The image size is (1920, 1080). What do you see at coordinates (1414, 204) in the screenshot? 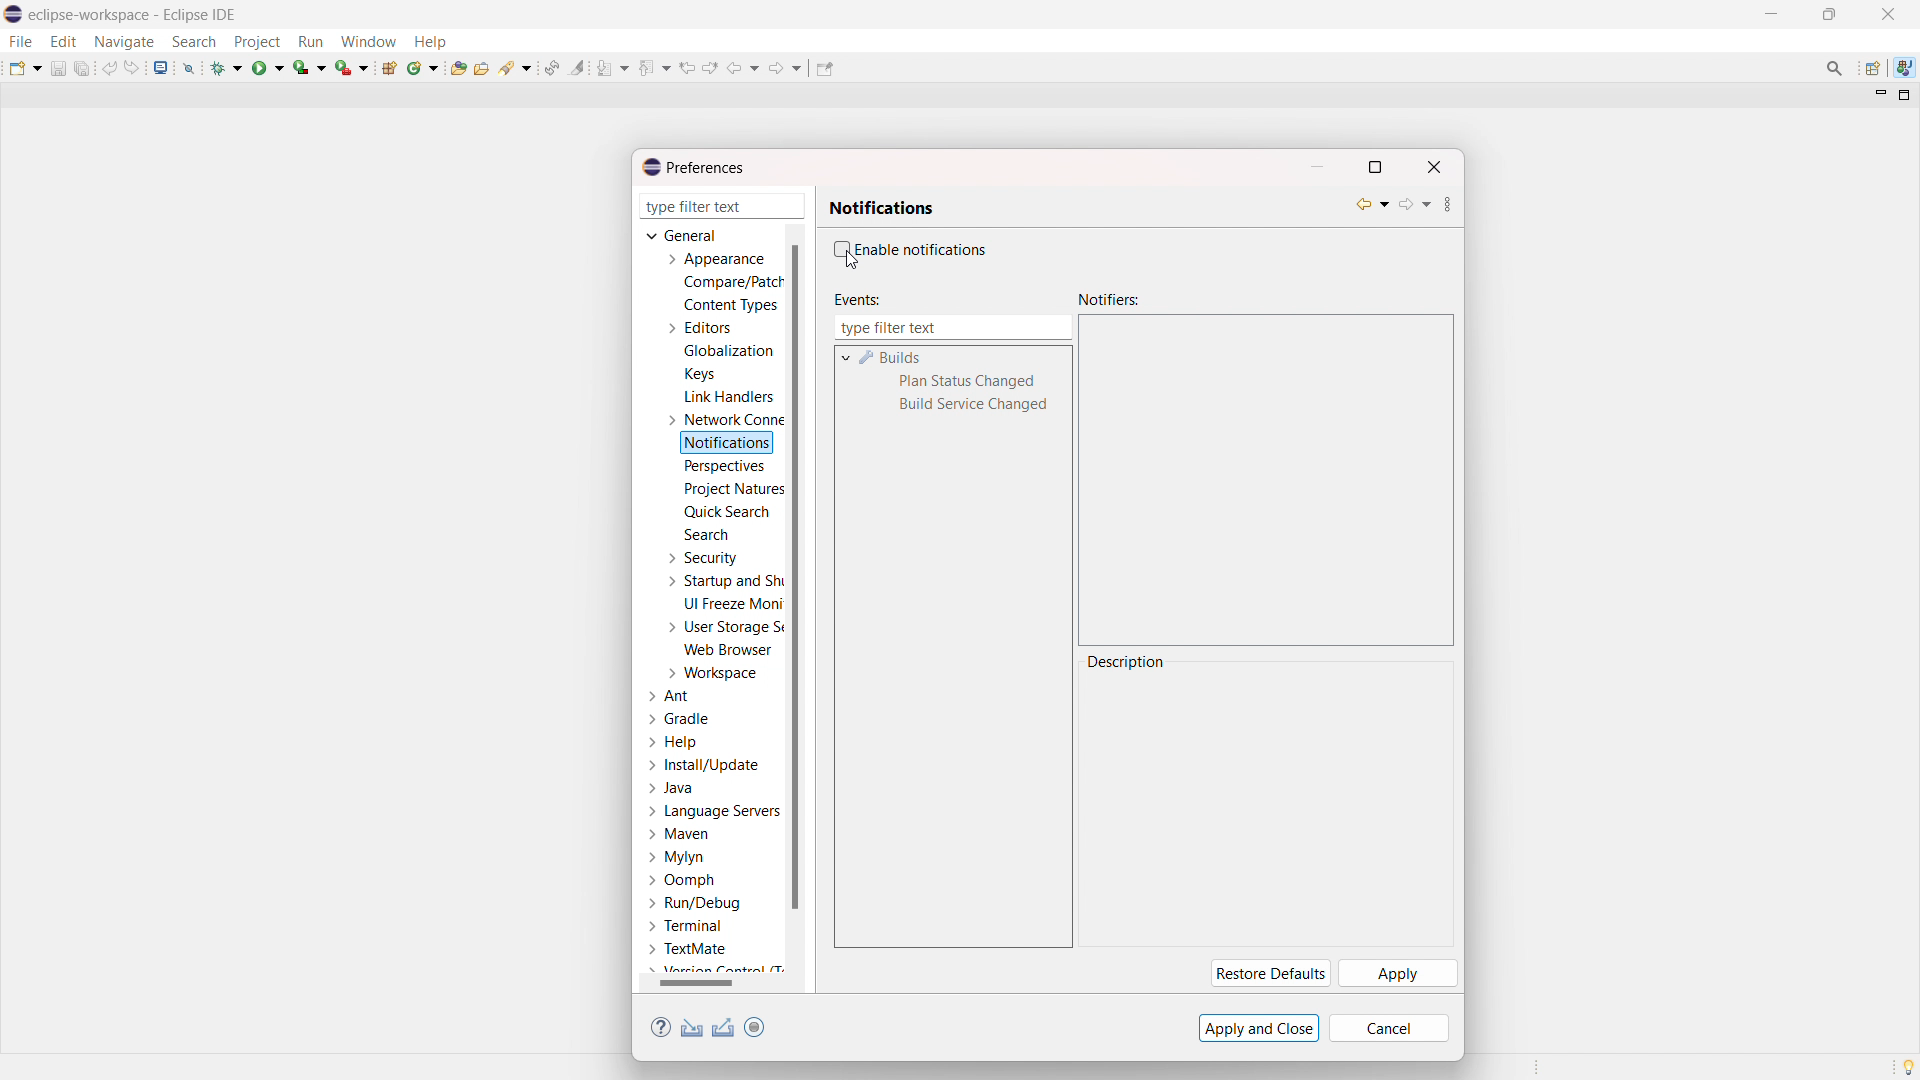
I see `forward` at bounding box center [1414, 204].